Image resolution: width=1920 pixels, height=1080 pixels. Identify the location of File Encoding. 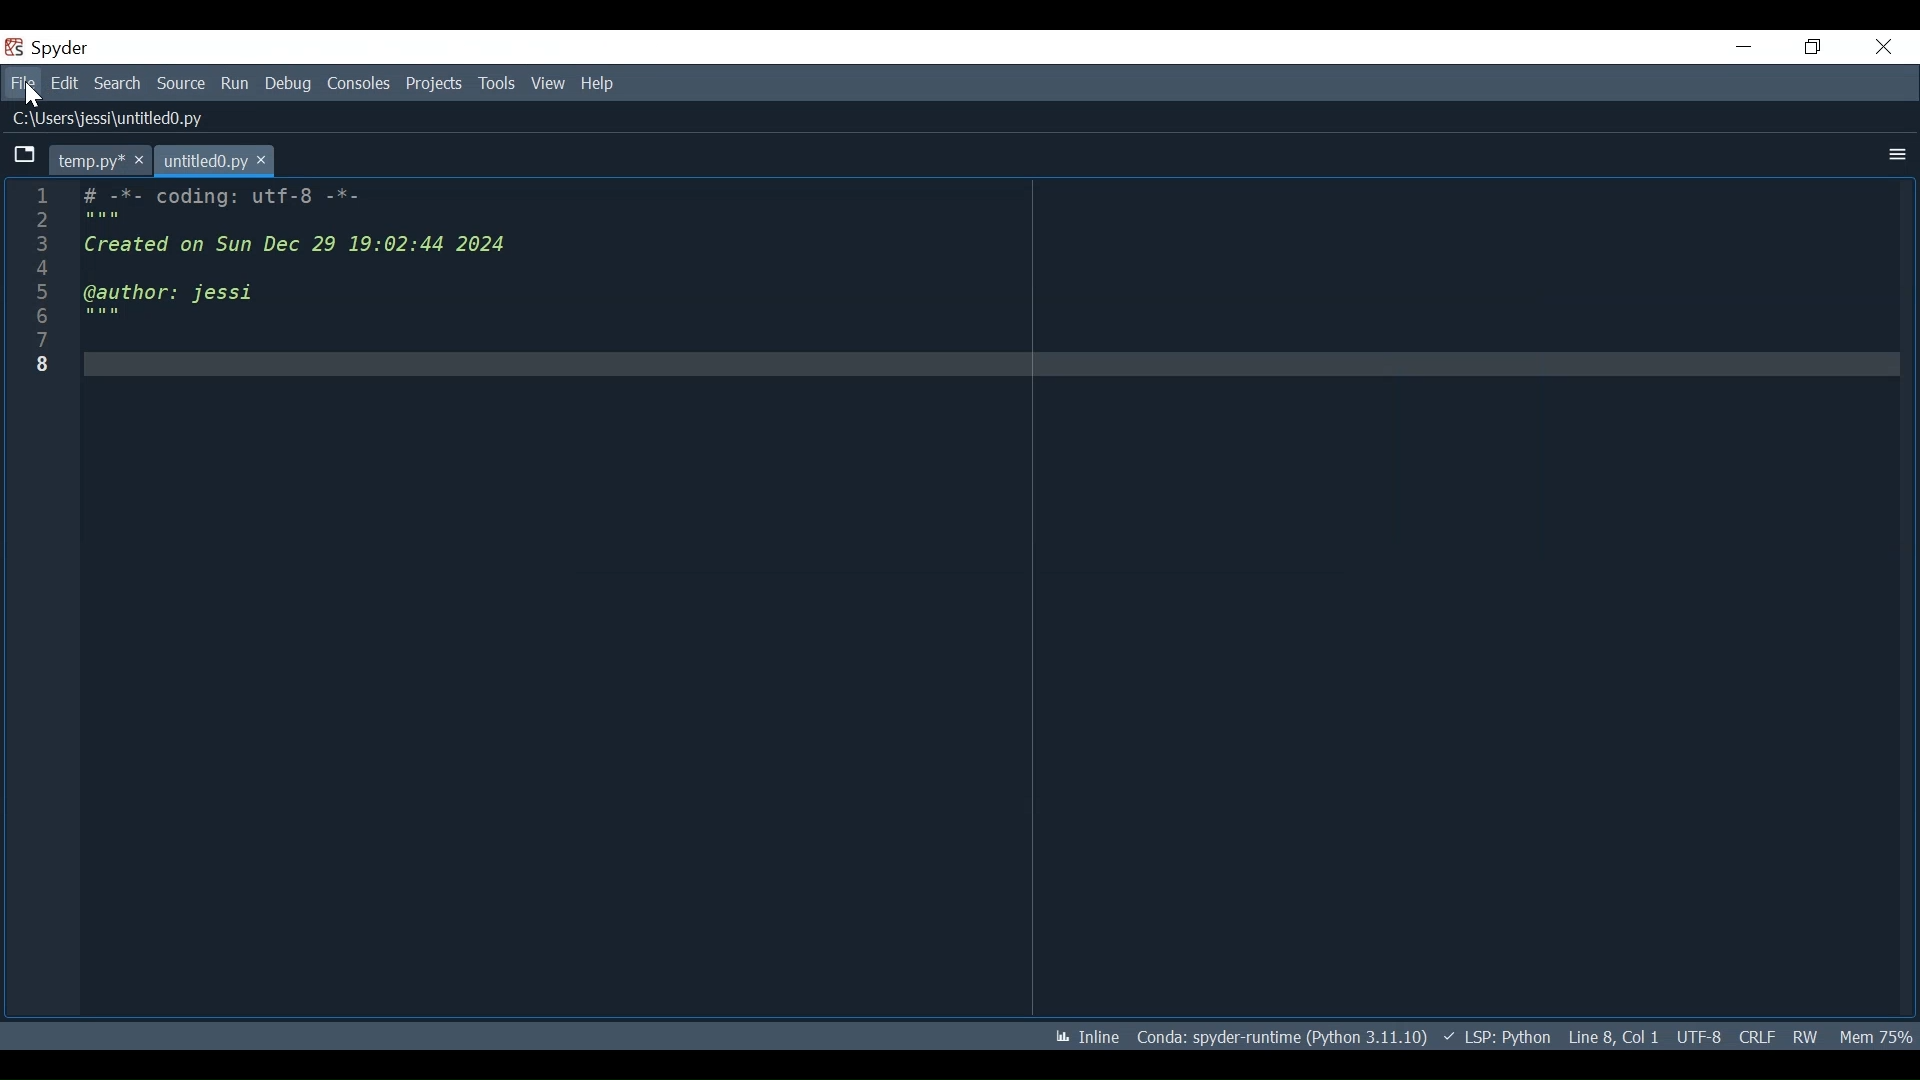
(1700, 1037).